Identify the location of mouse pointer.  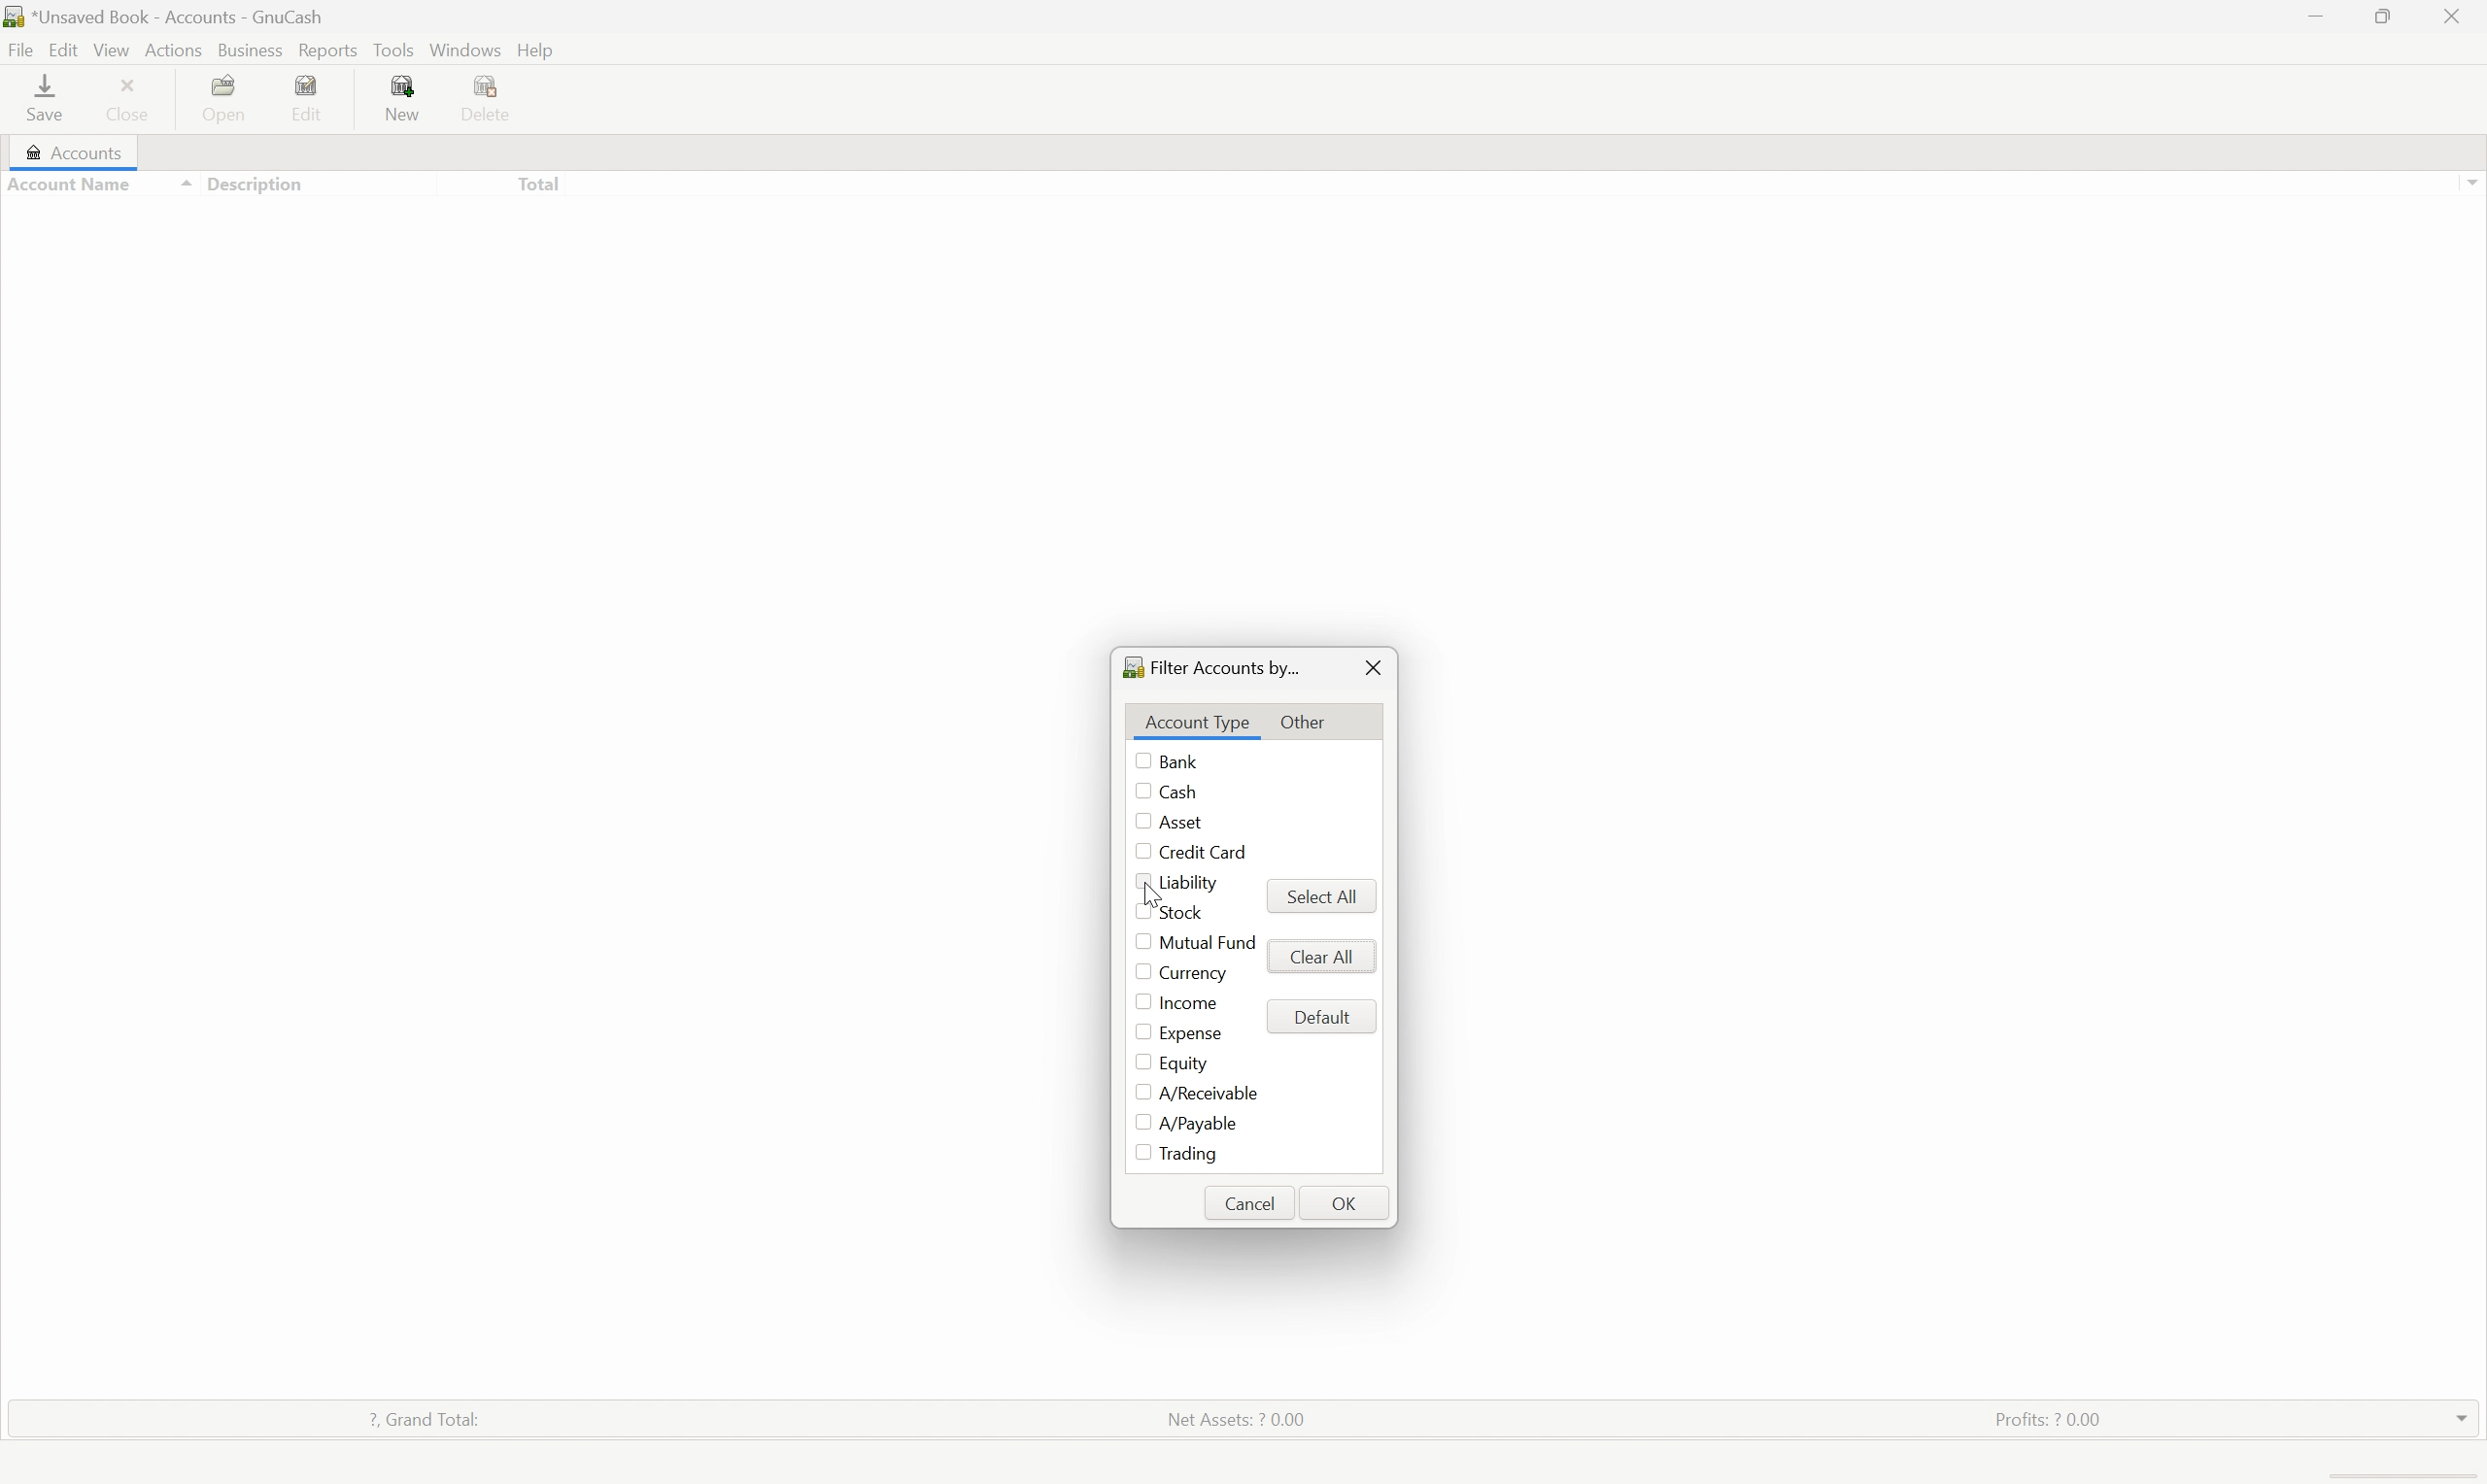
(1154, 894).